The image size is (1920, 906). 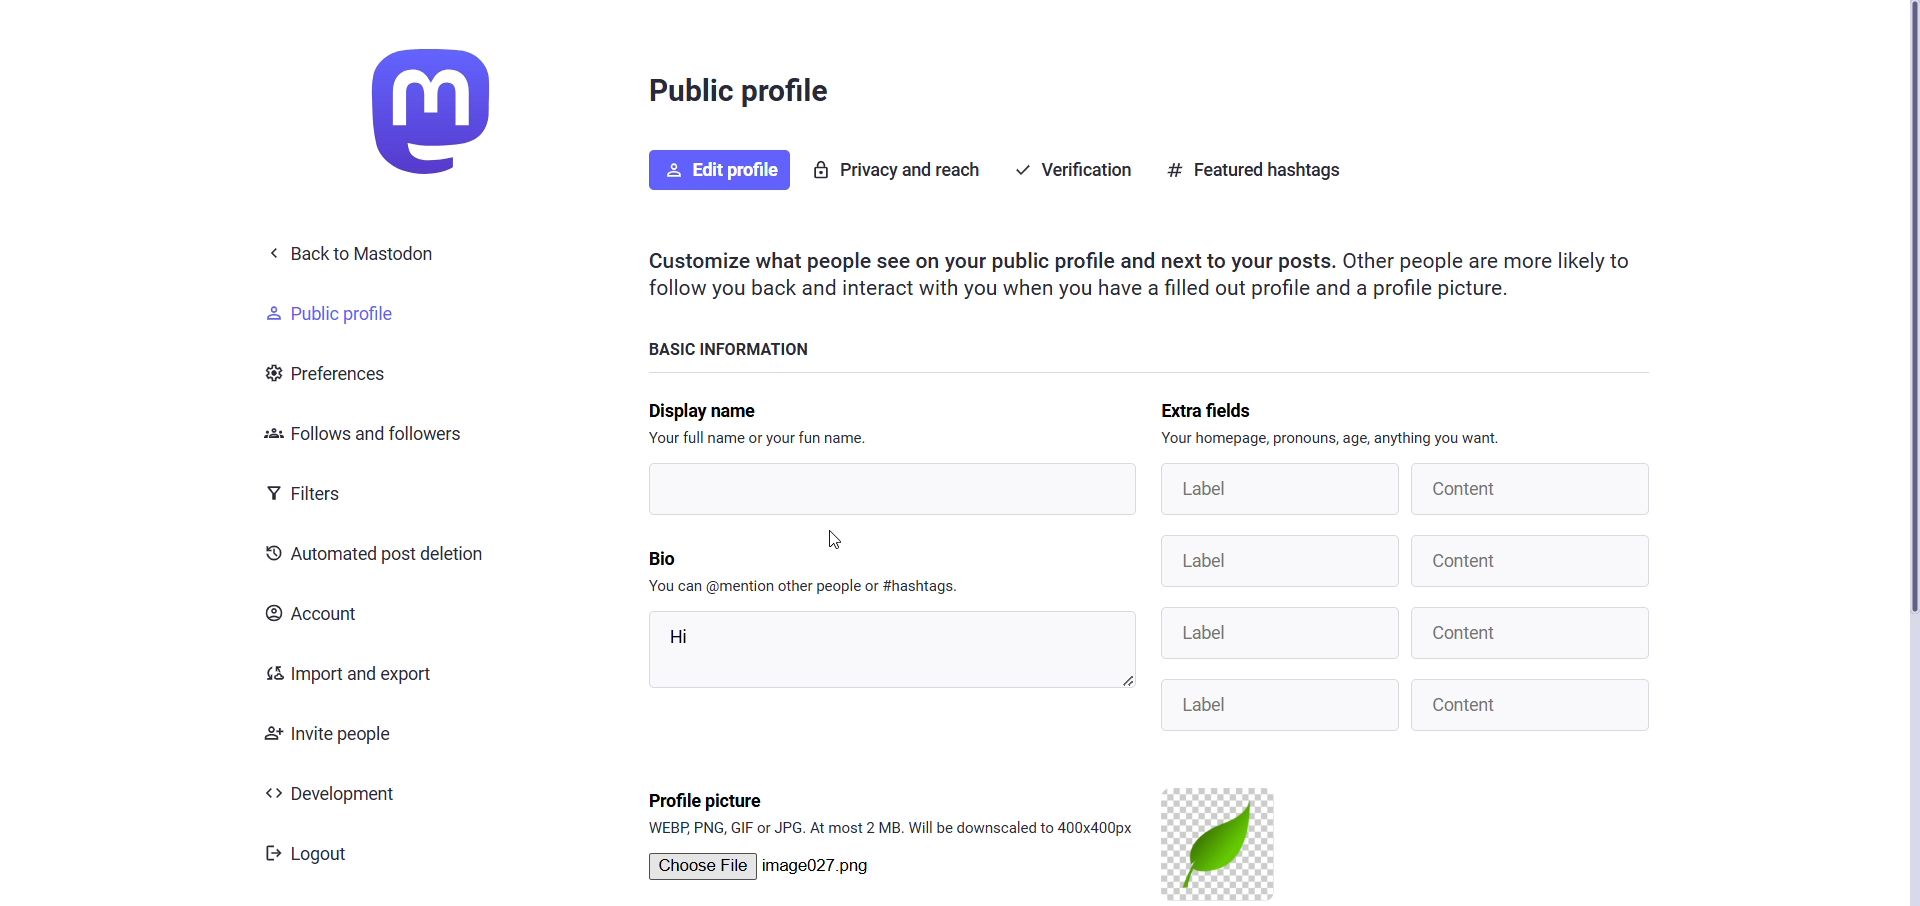 What do you see at coordinates (356, 430) in the screenshot?
I see `follows and followers` at bounding box center [356, 430].